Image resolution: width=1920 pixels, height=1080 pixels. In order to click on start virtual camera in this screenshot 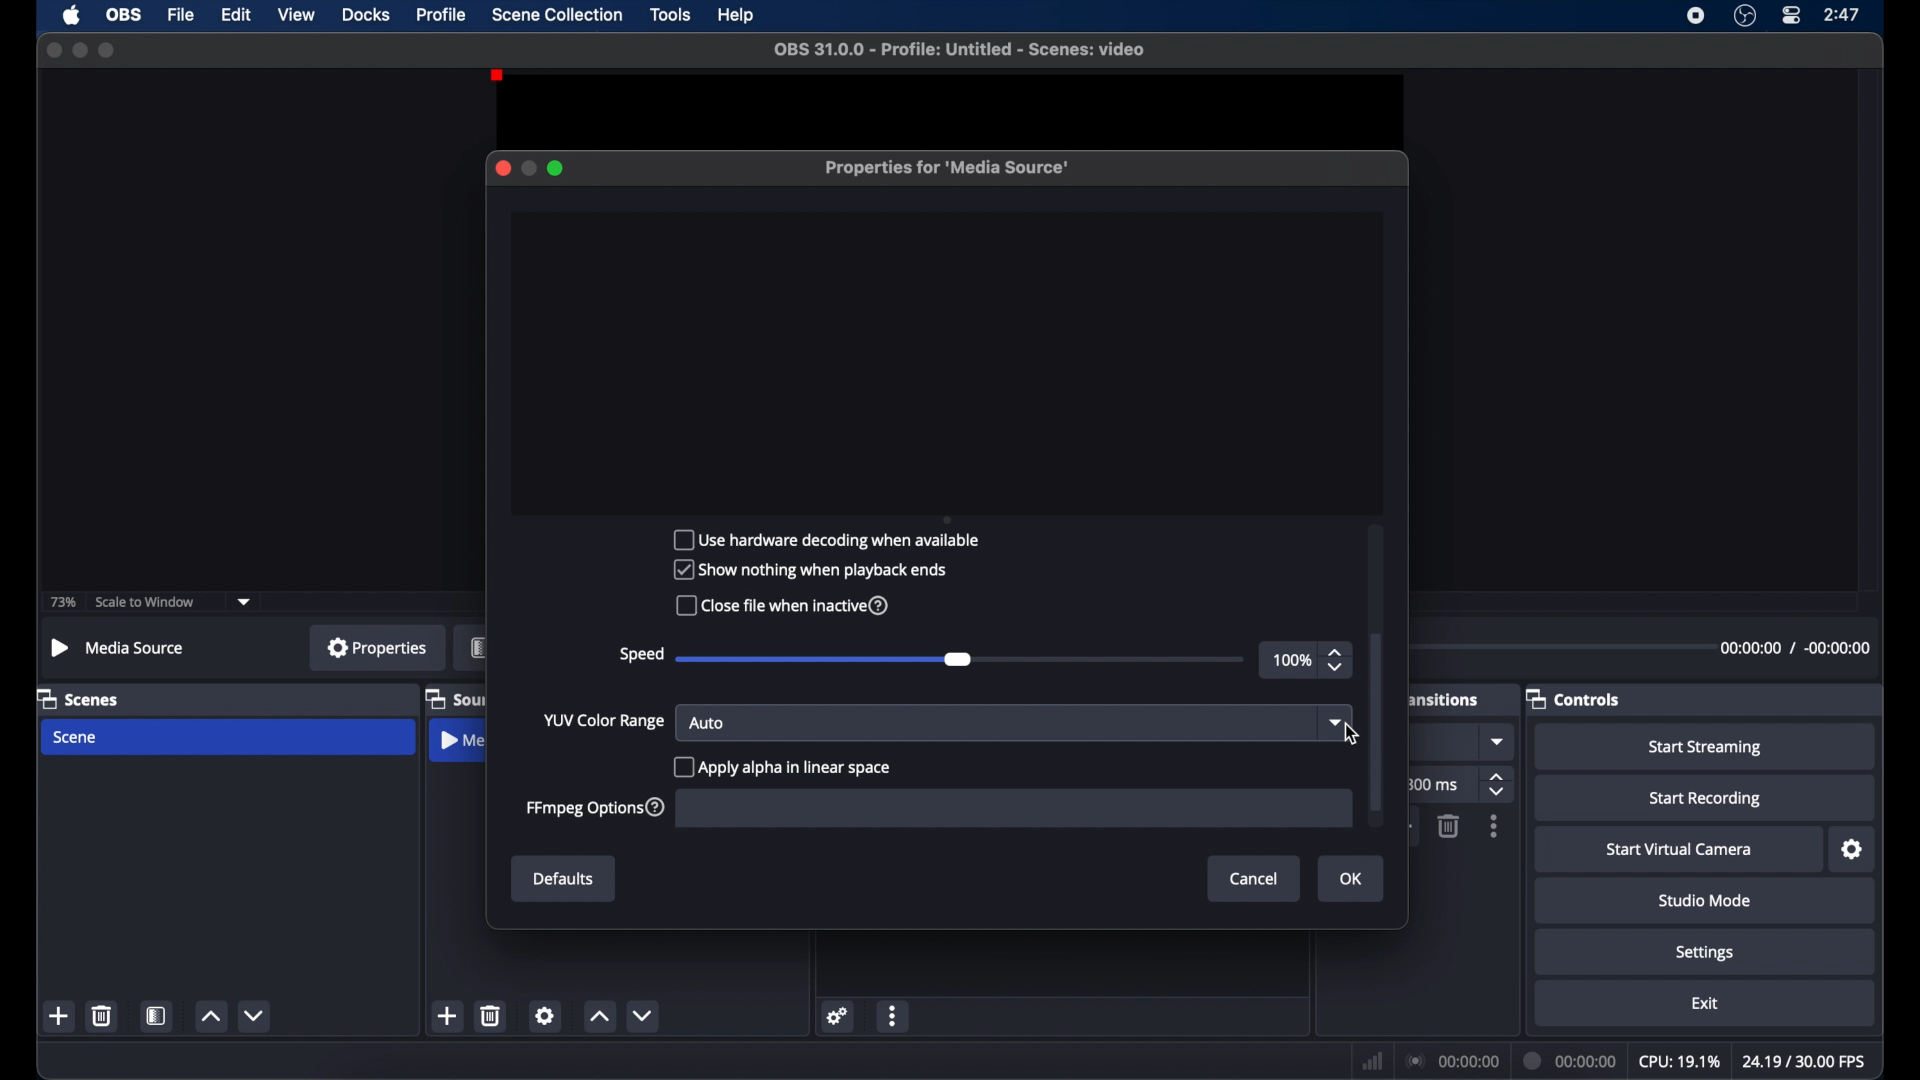, I will do `click(1680, 850)`.